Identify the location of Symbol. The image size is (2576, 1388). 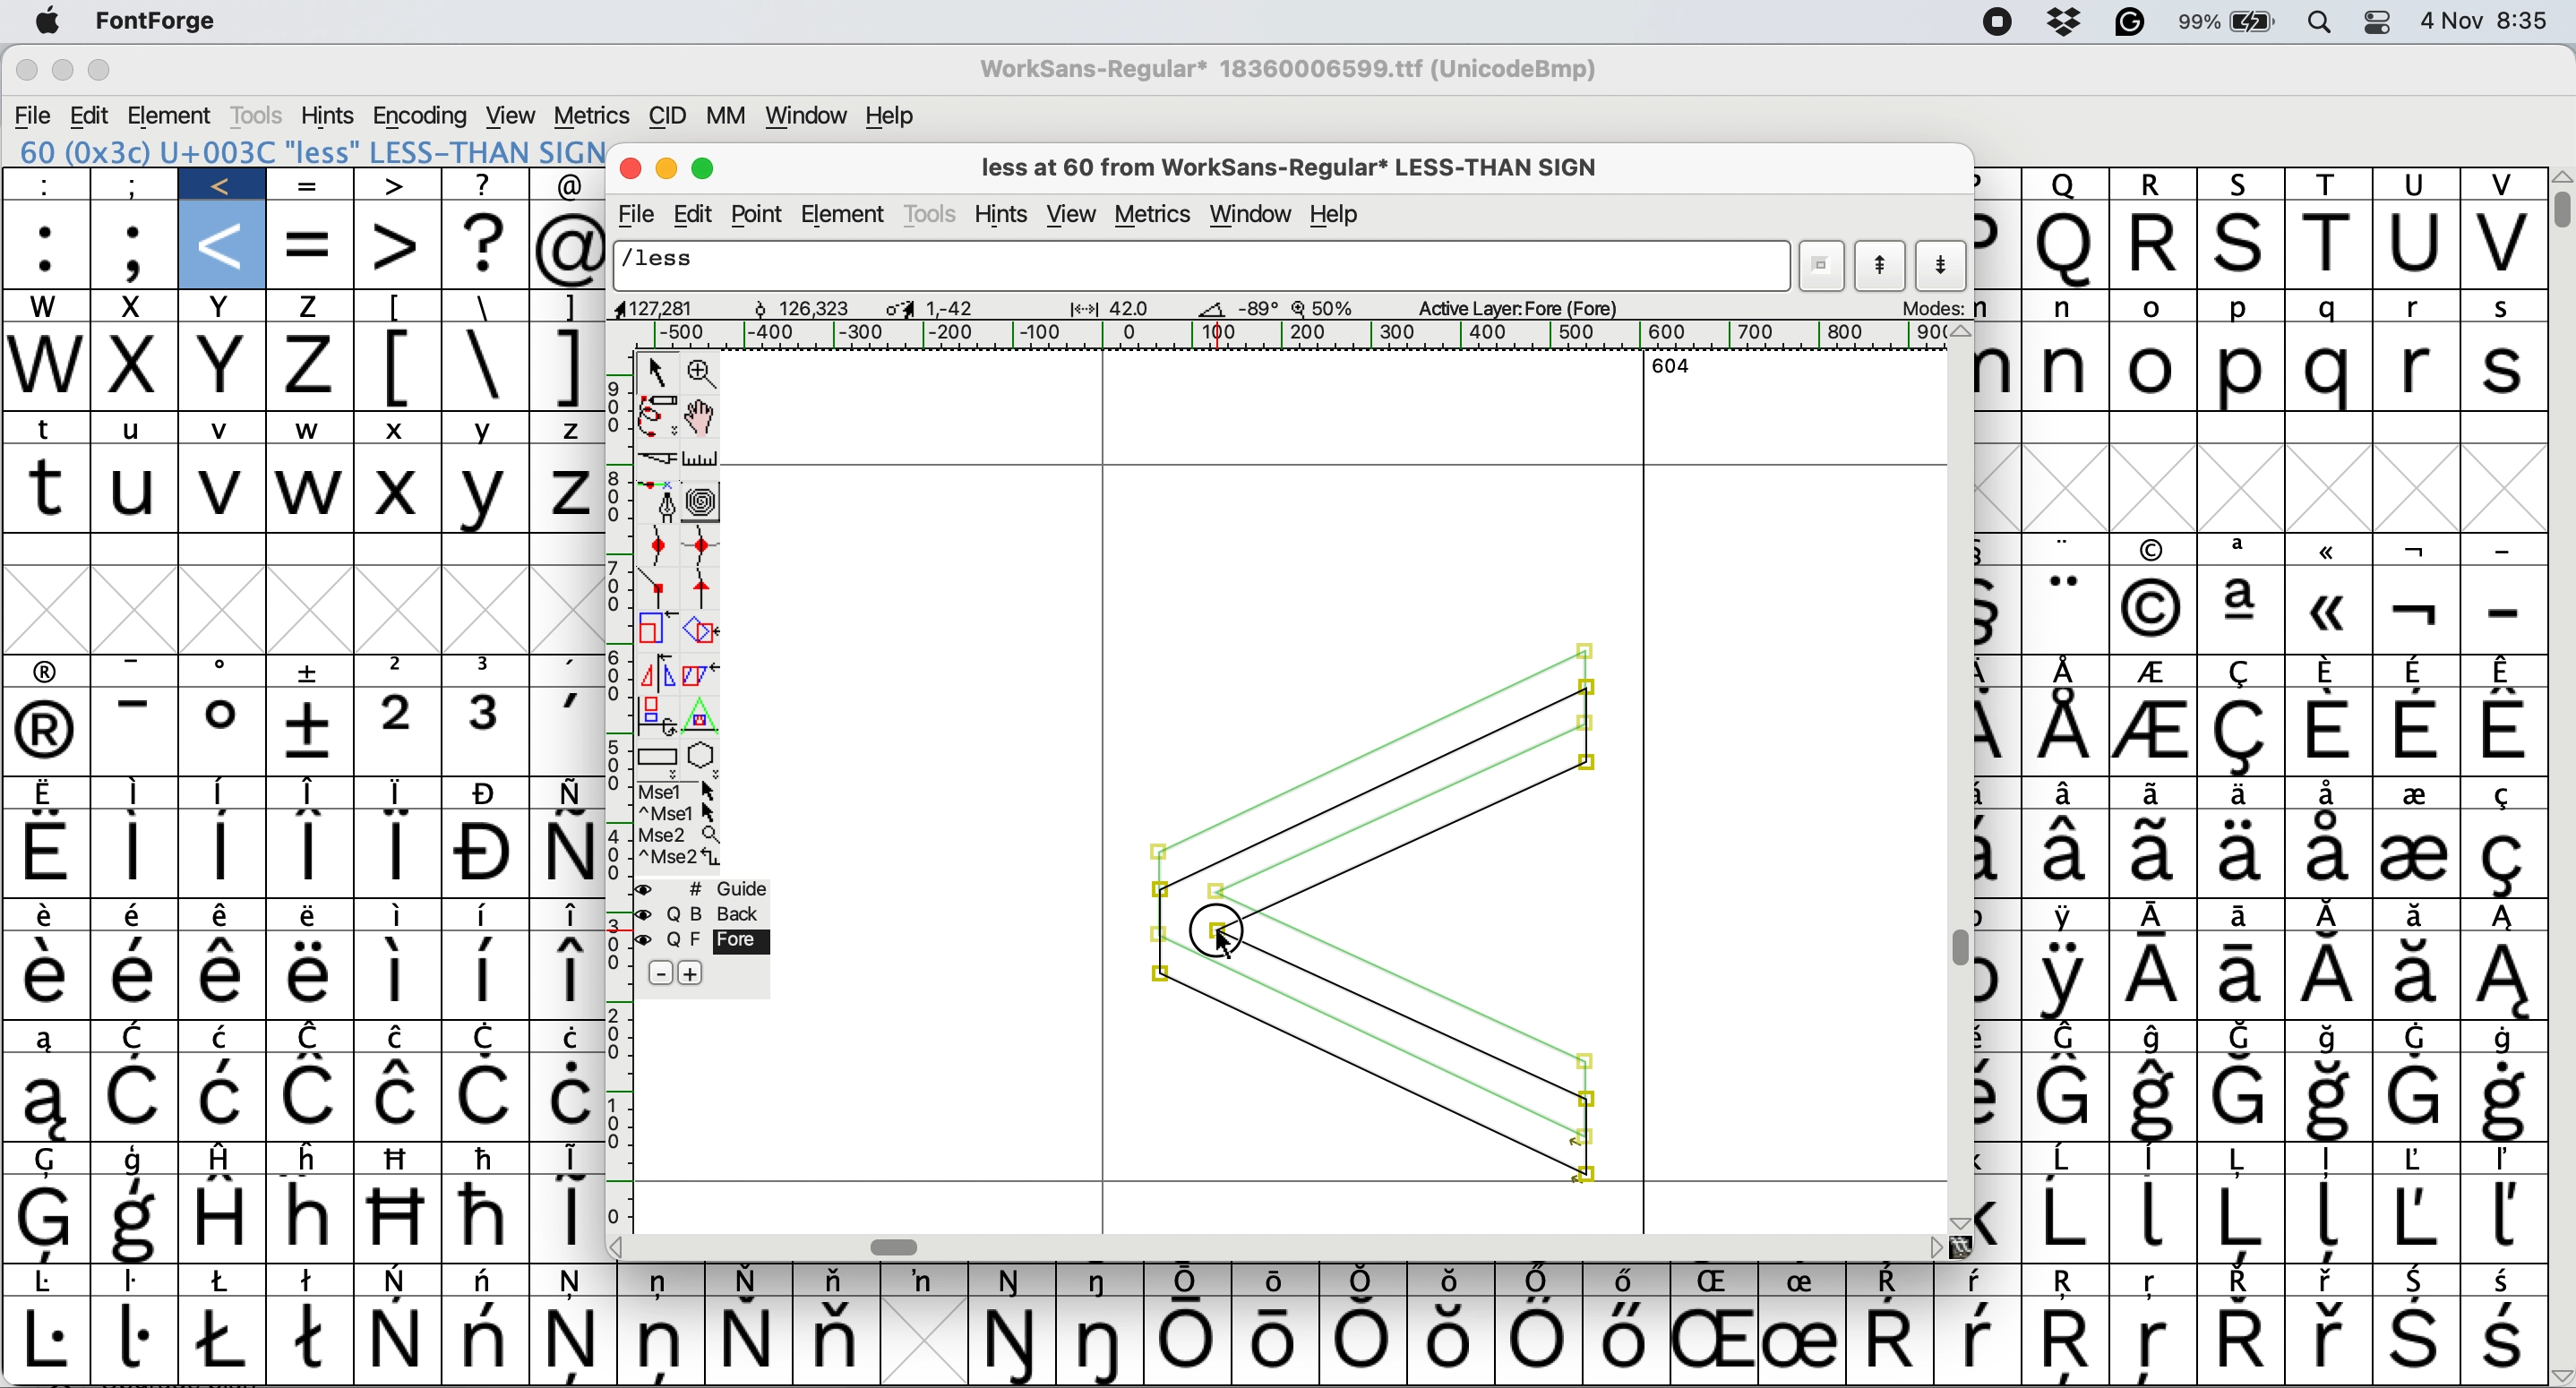
(2063, 1099).